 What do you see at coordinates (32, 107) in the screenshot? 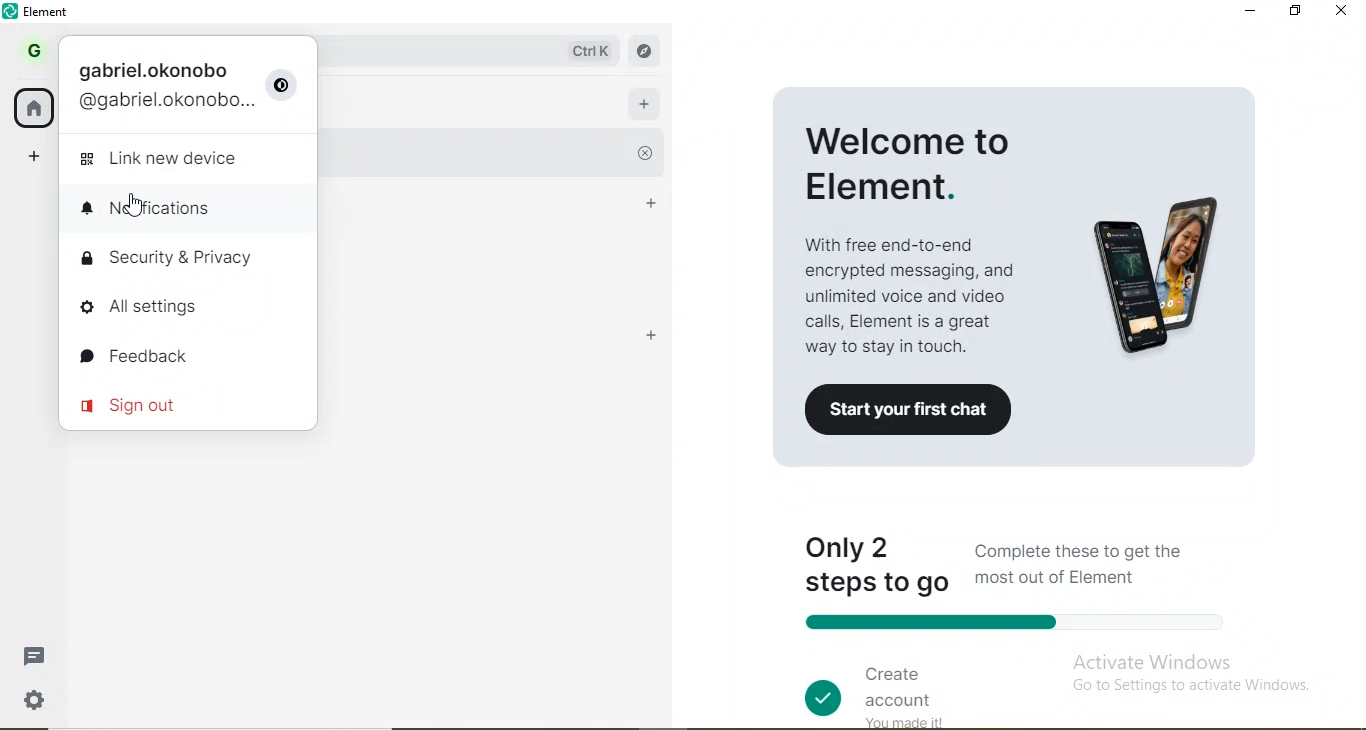
I see `home` at bounding box center [32, 107].